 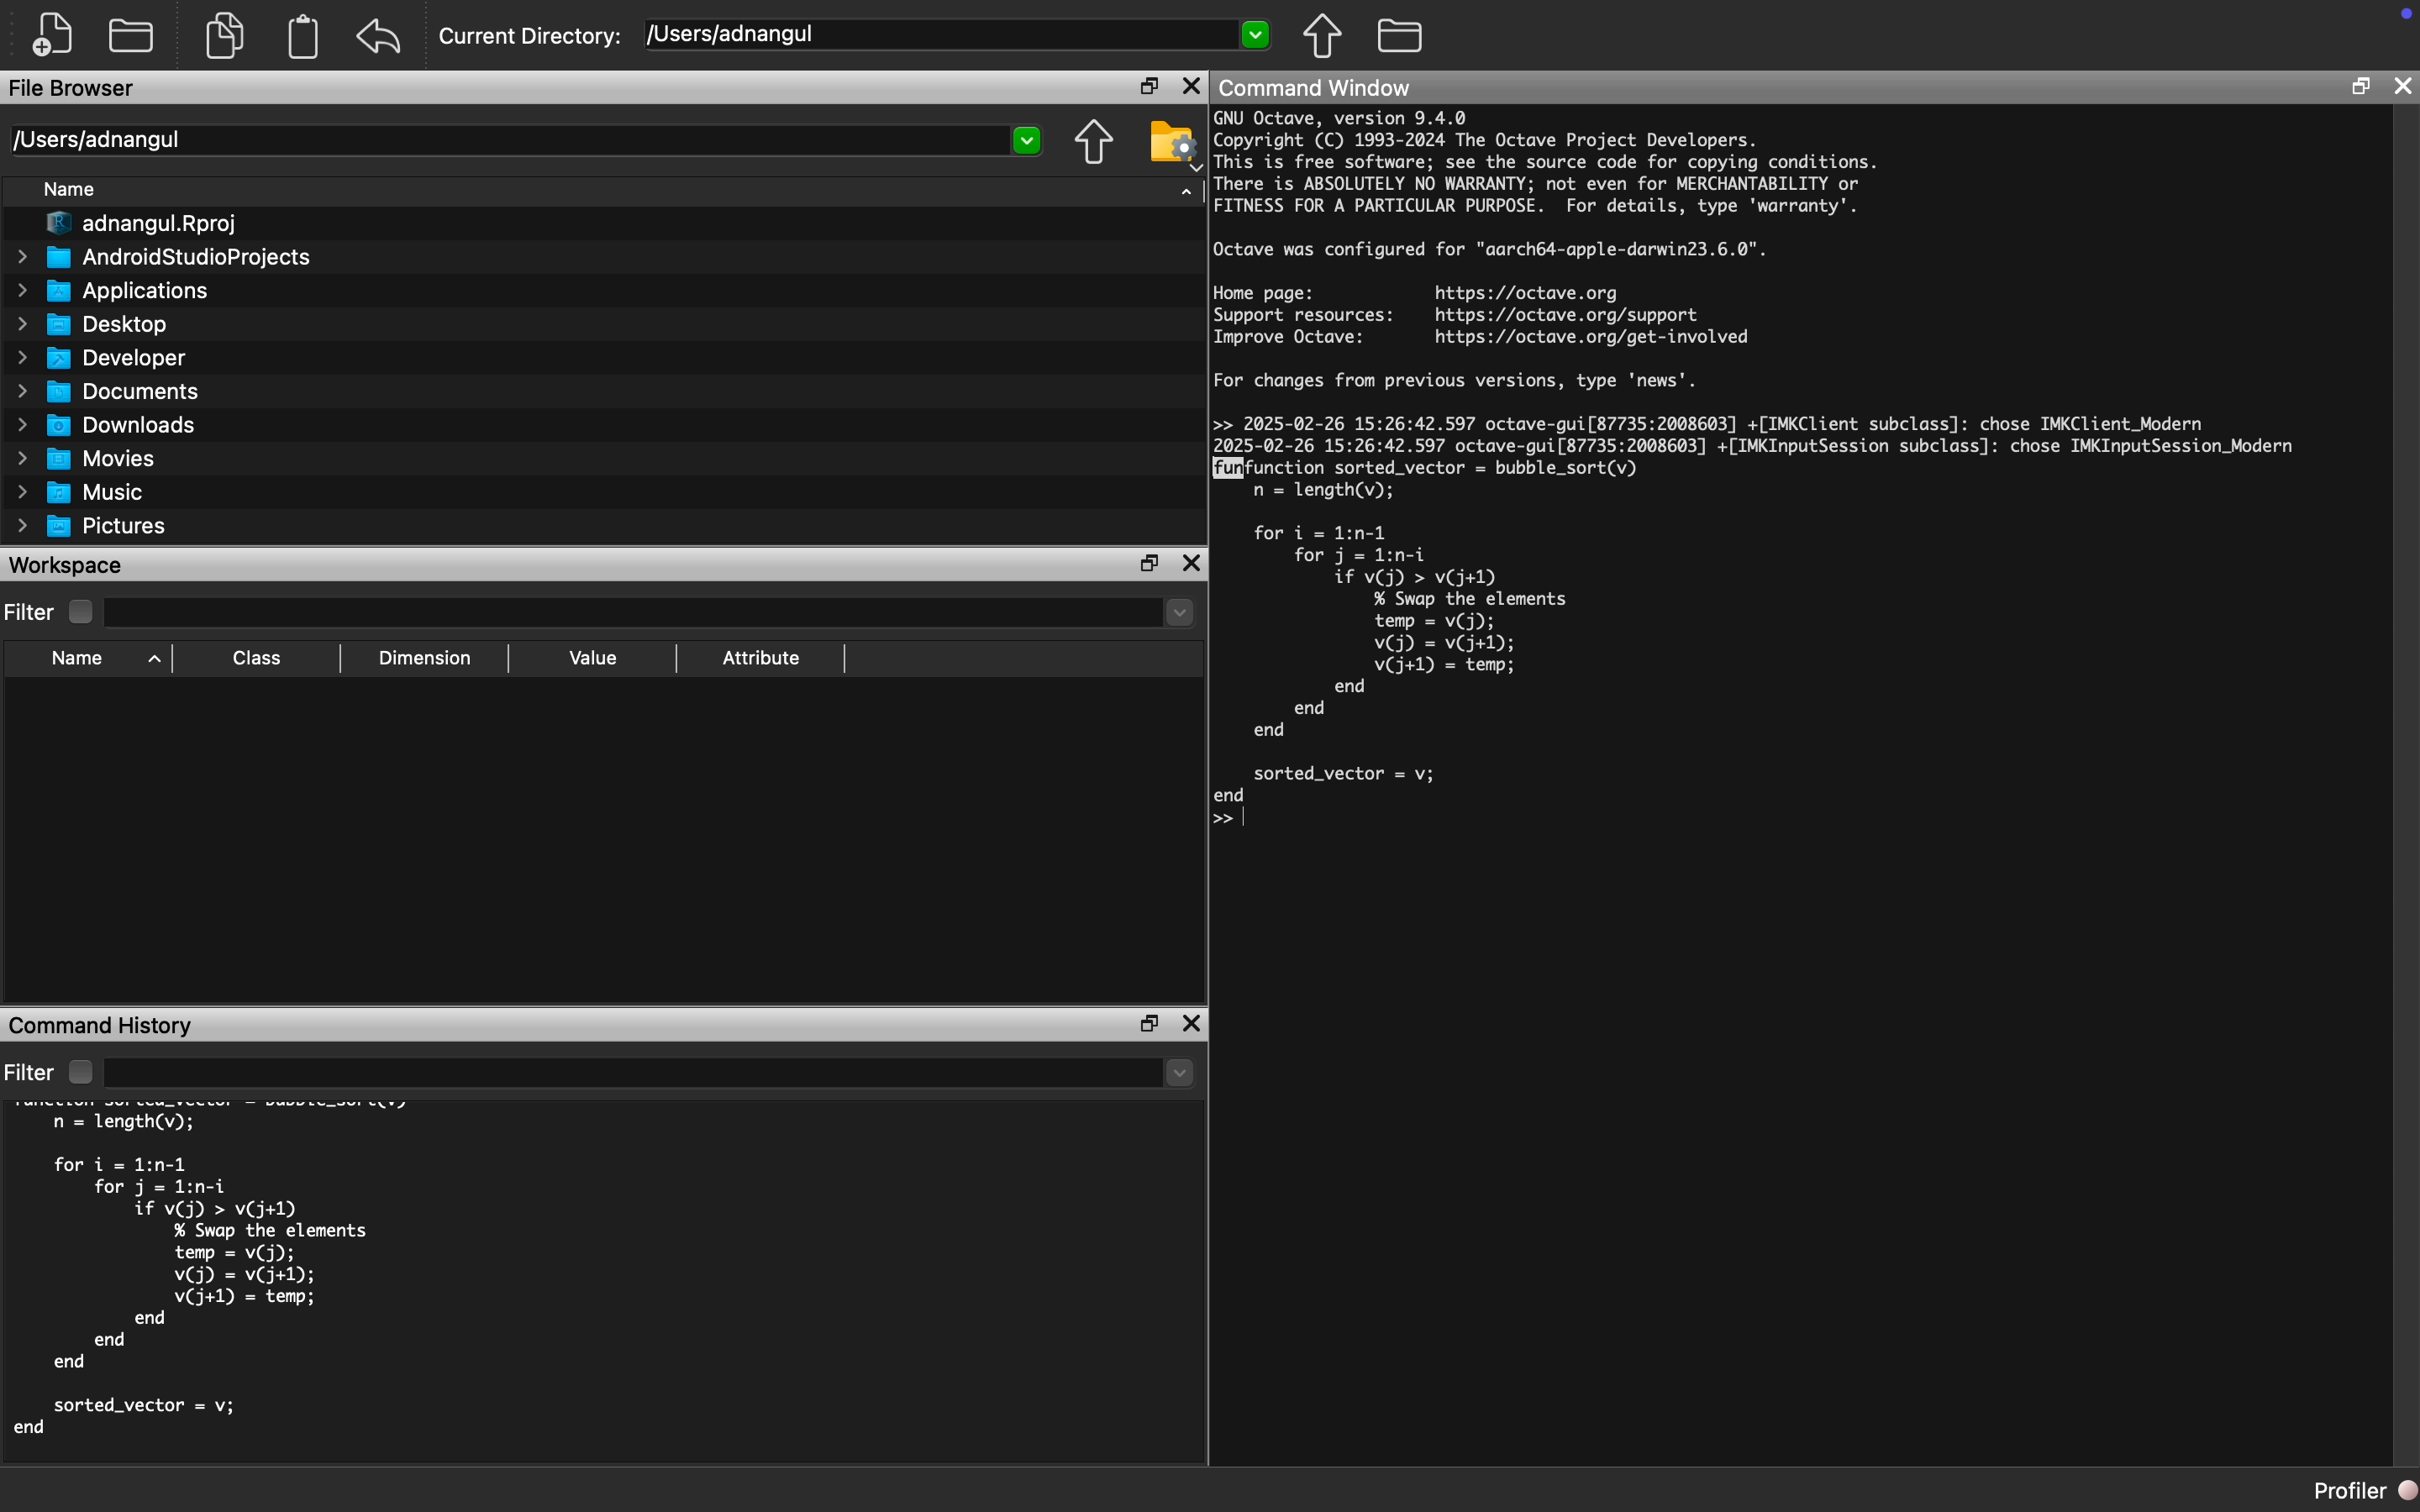 What do you see at coordinates (75, 89) in the screenshot?
I see `File Browser` at bounding box center [75, 89].